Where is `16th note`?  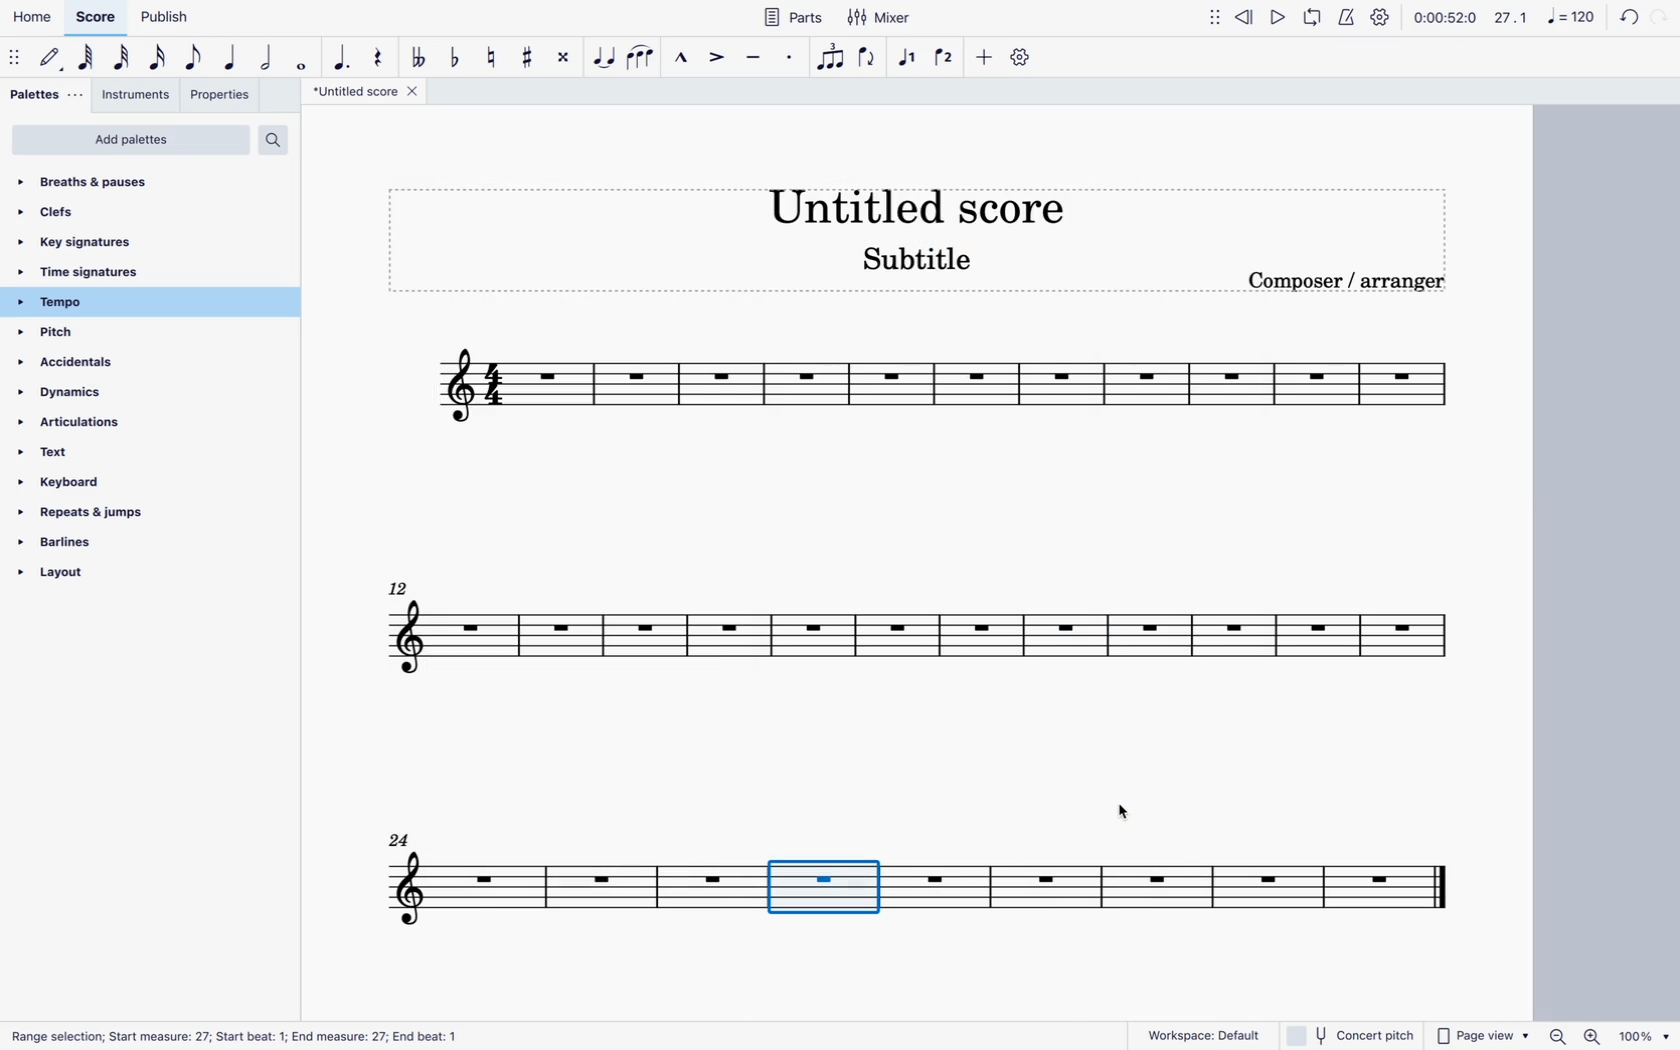
16th note is located at coordinates (158, 58).